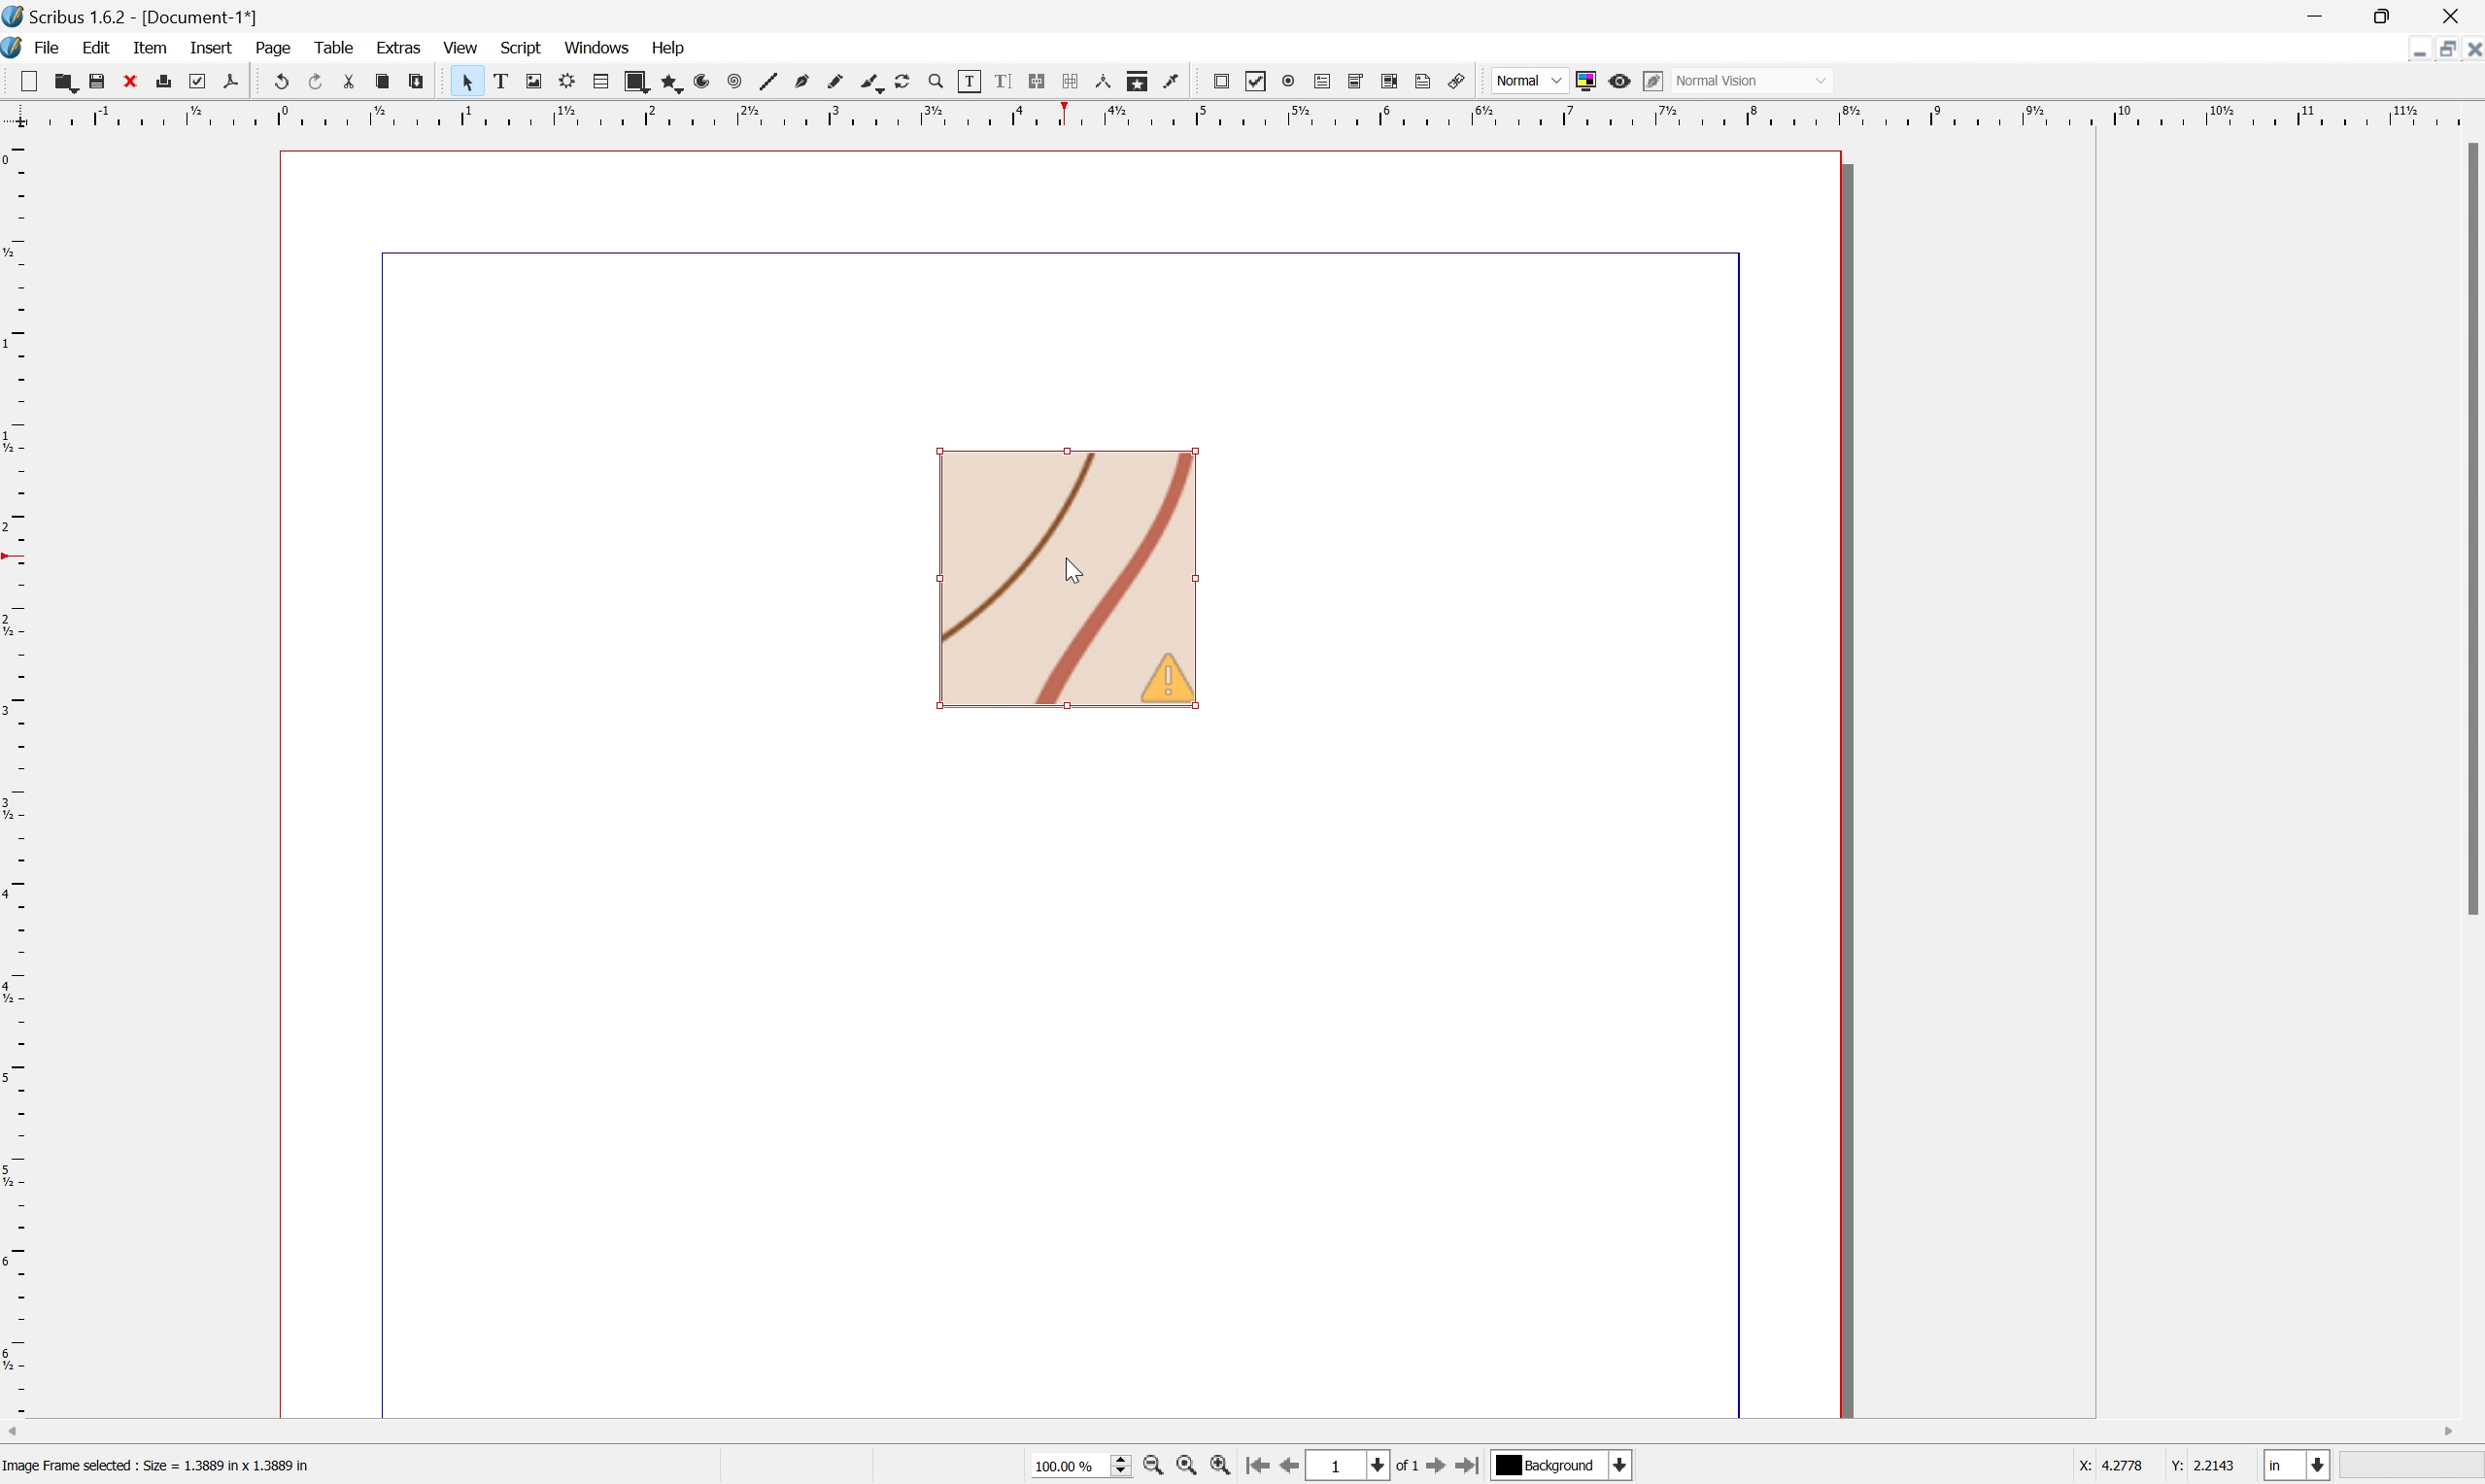 This screenshot has height=1484, width=2485. I want to click on Unlink text frames, so click(1073, 81).